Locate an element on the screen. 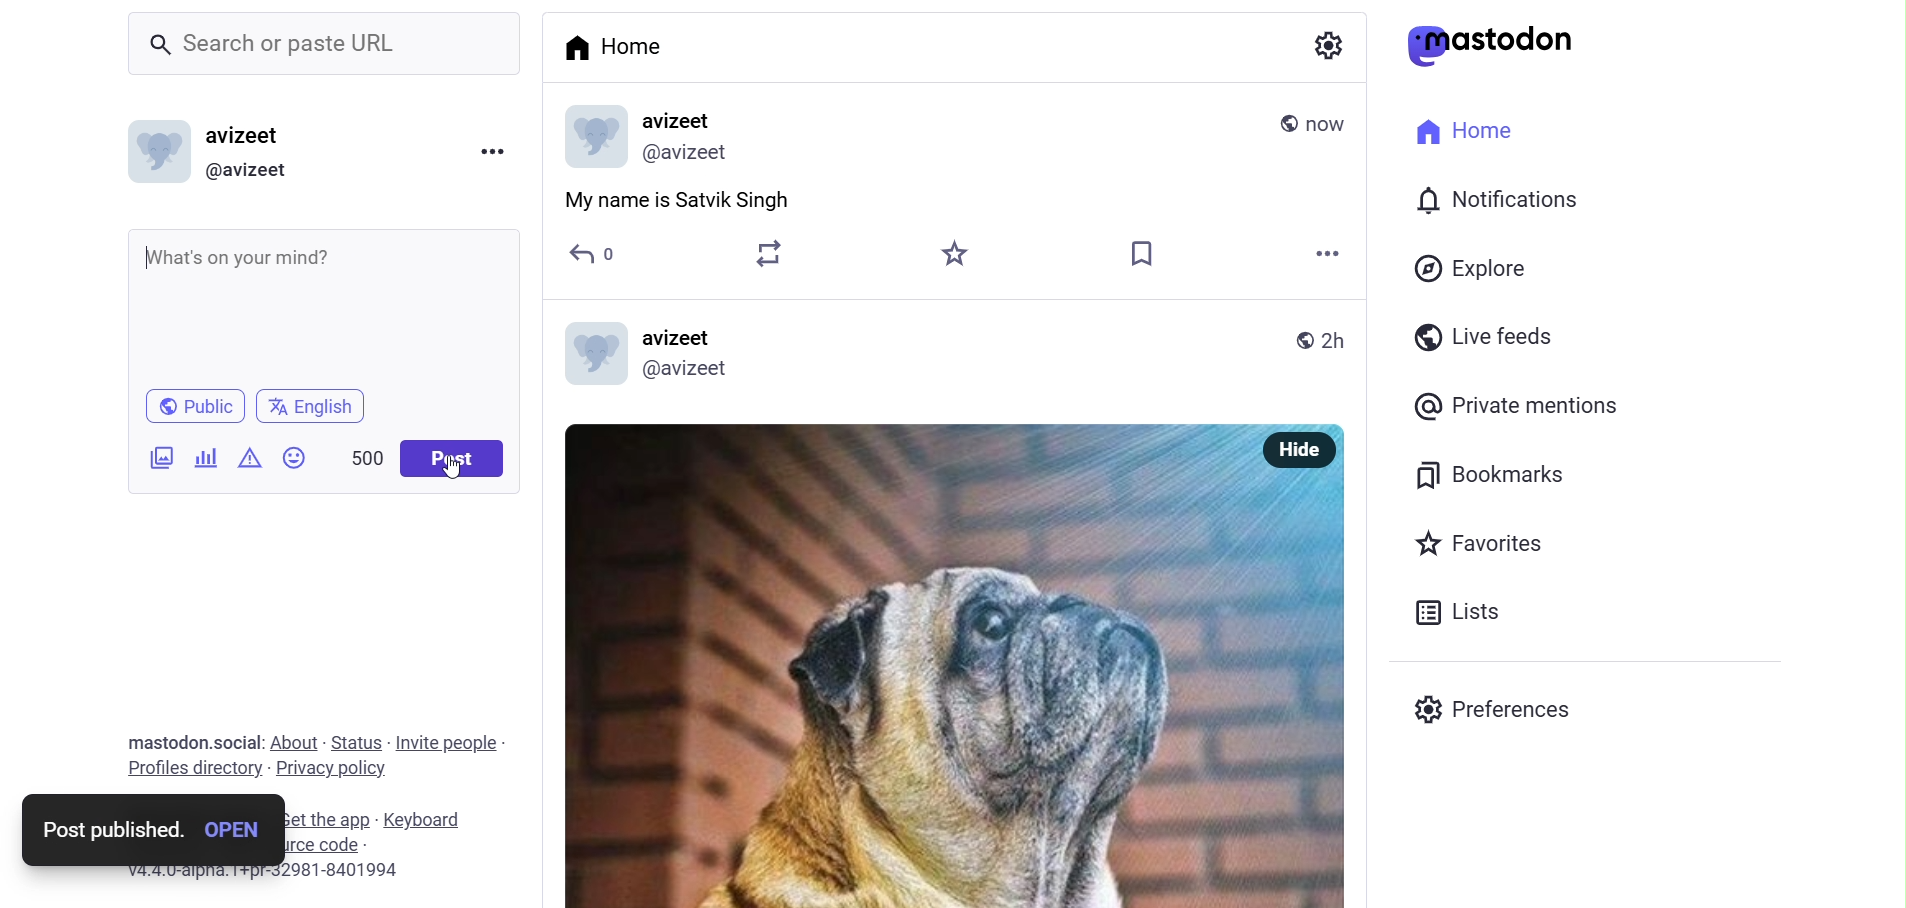  Home is located at coordinates (1462, 128).